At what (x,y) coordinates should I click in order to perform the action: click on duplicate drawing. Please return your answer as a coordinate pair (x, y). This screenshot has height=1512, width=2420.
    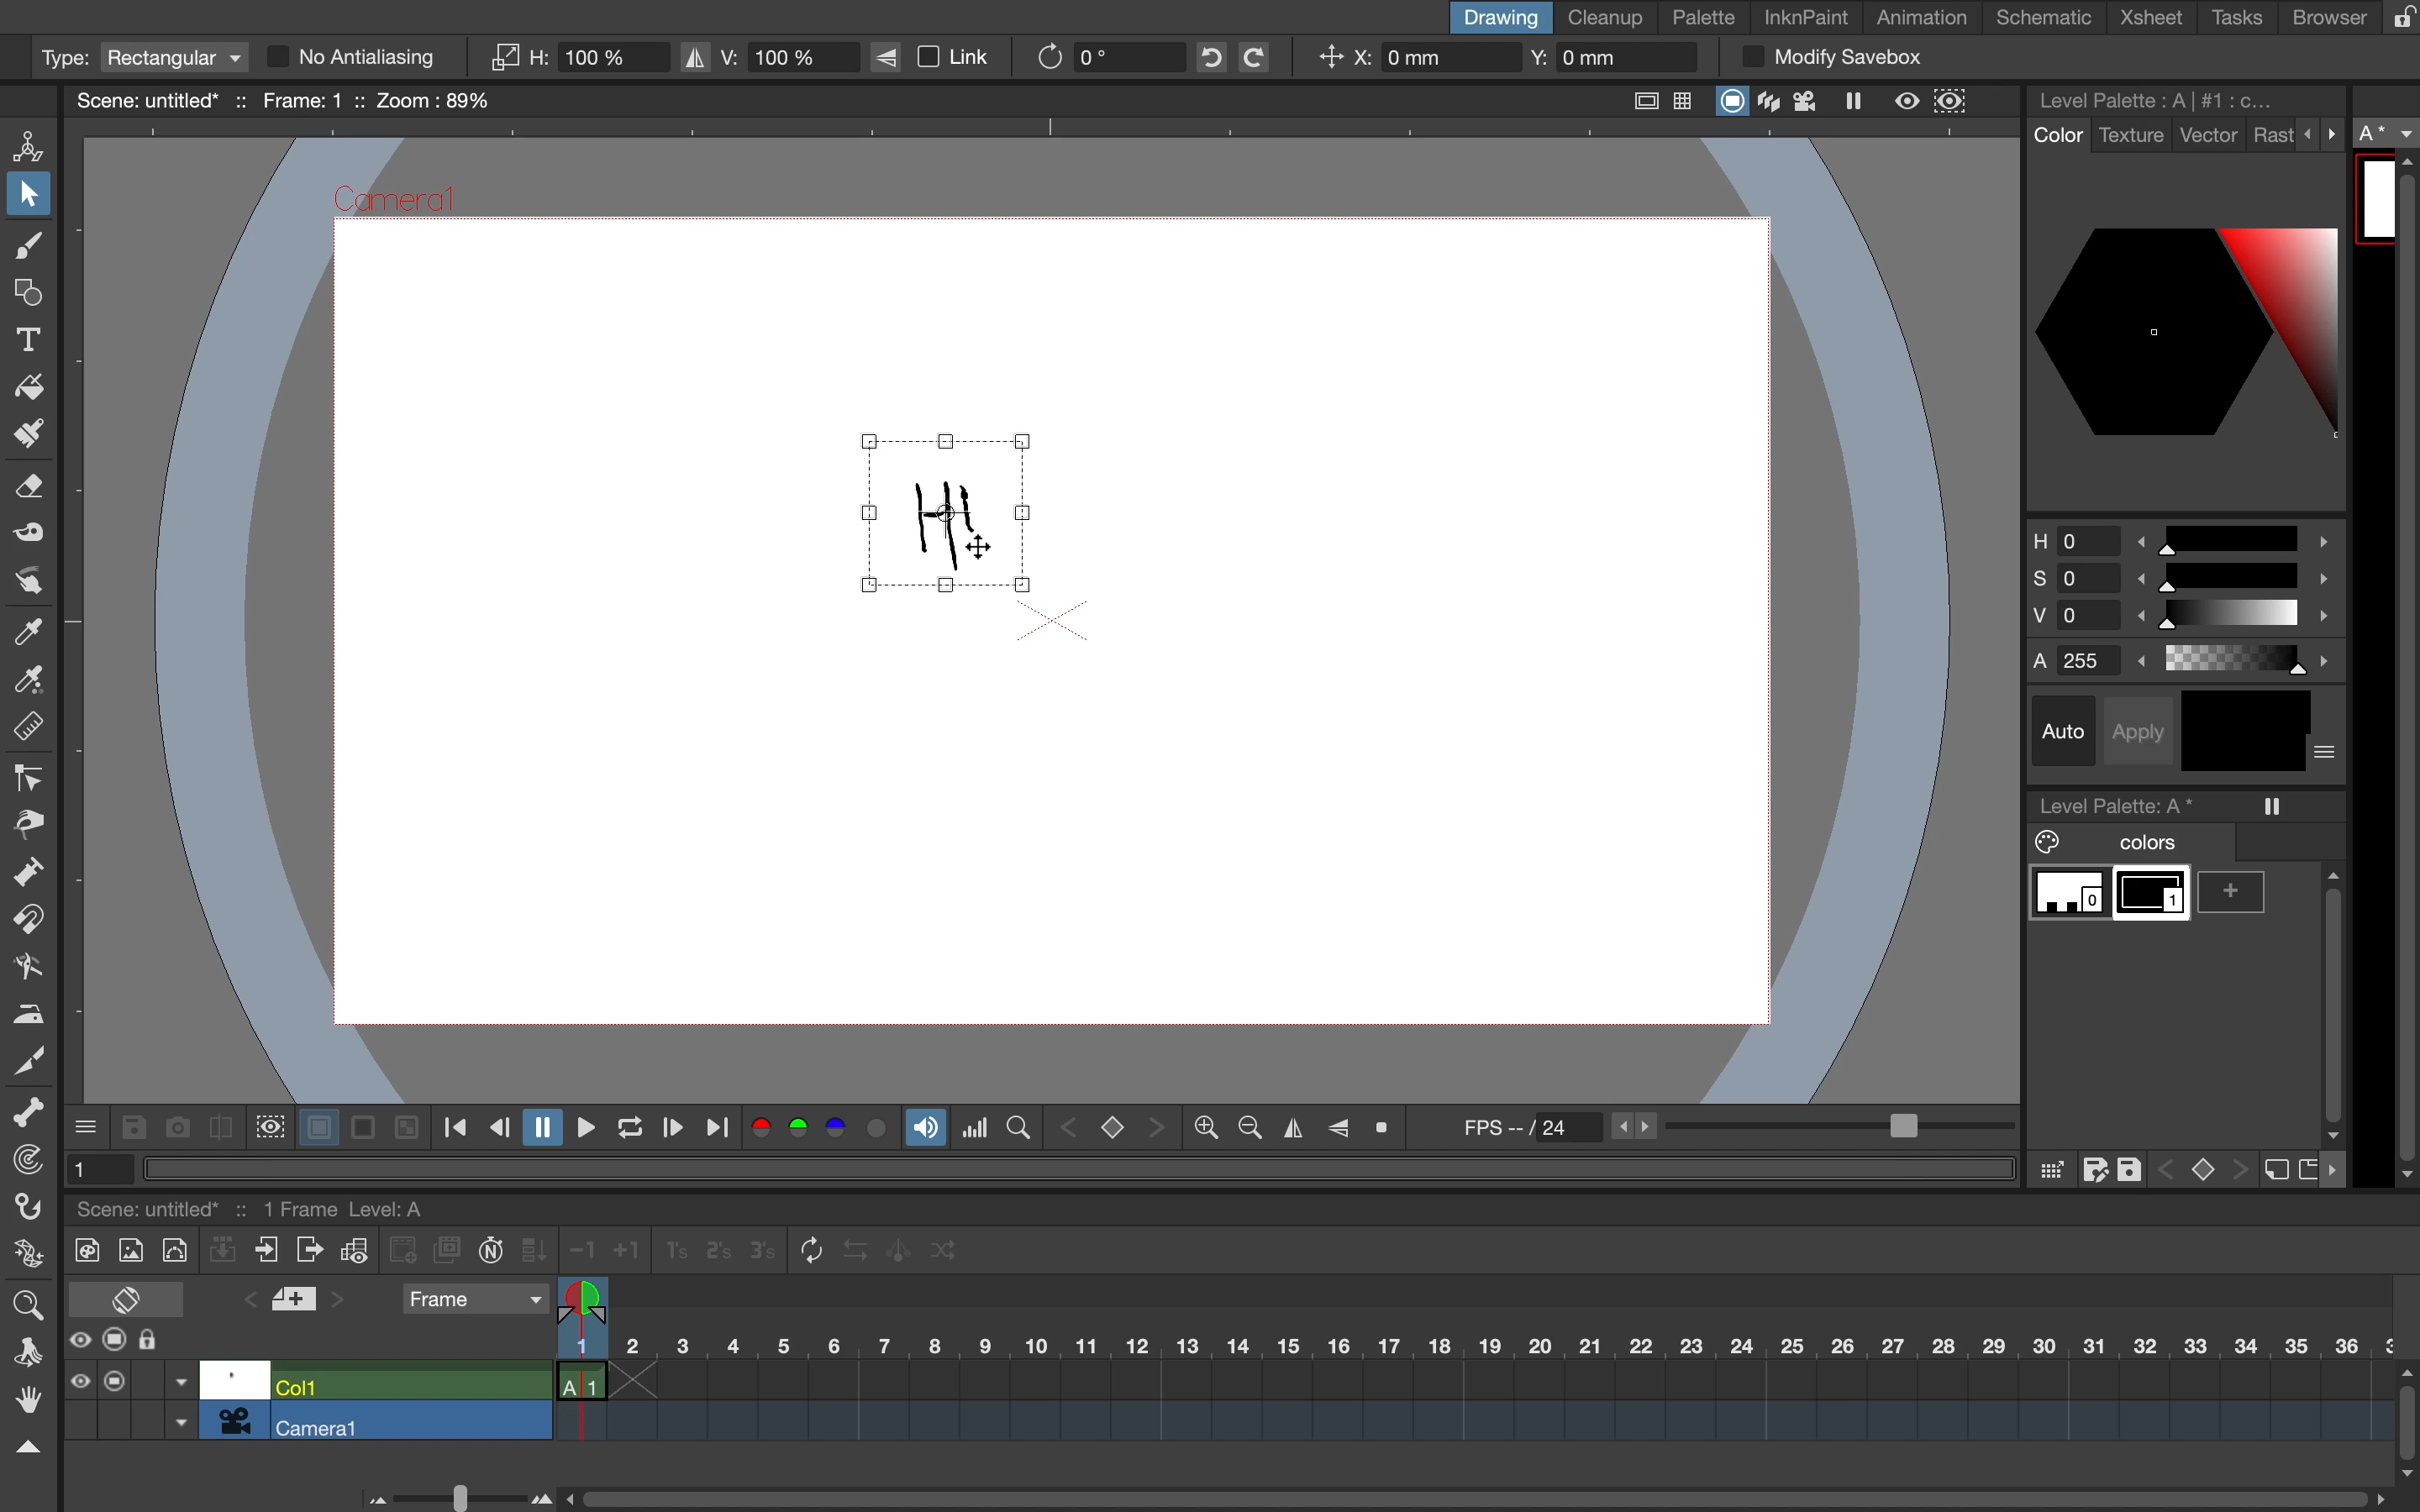
    Looking at the image, I should click on (448, 1251).